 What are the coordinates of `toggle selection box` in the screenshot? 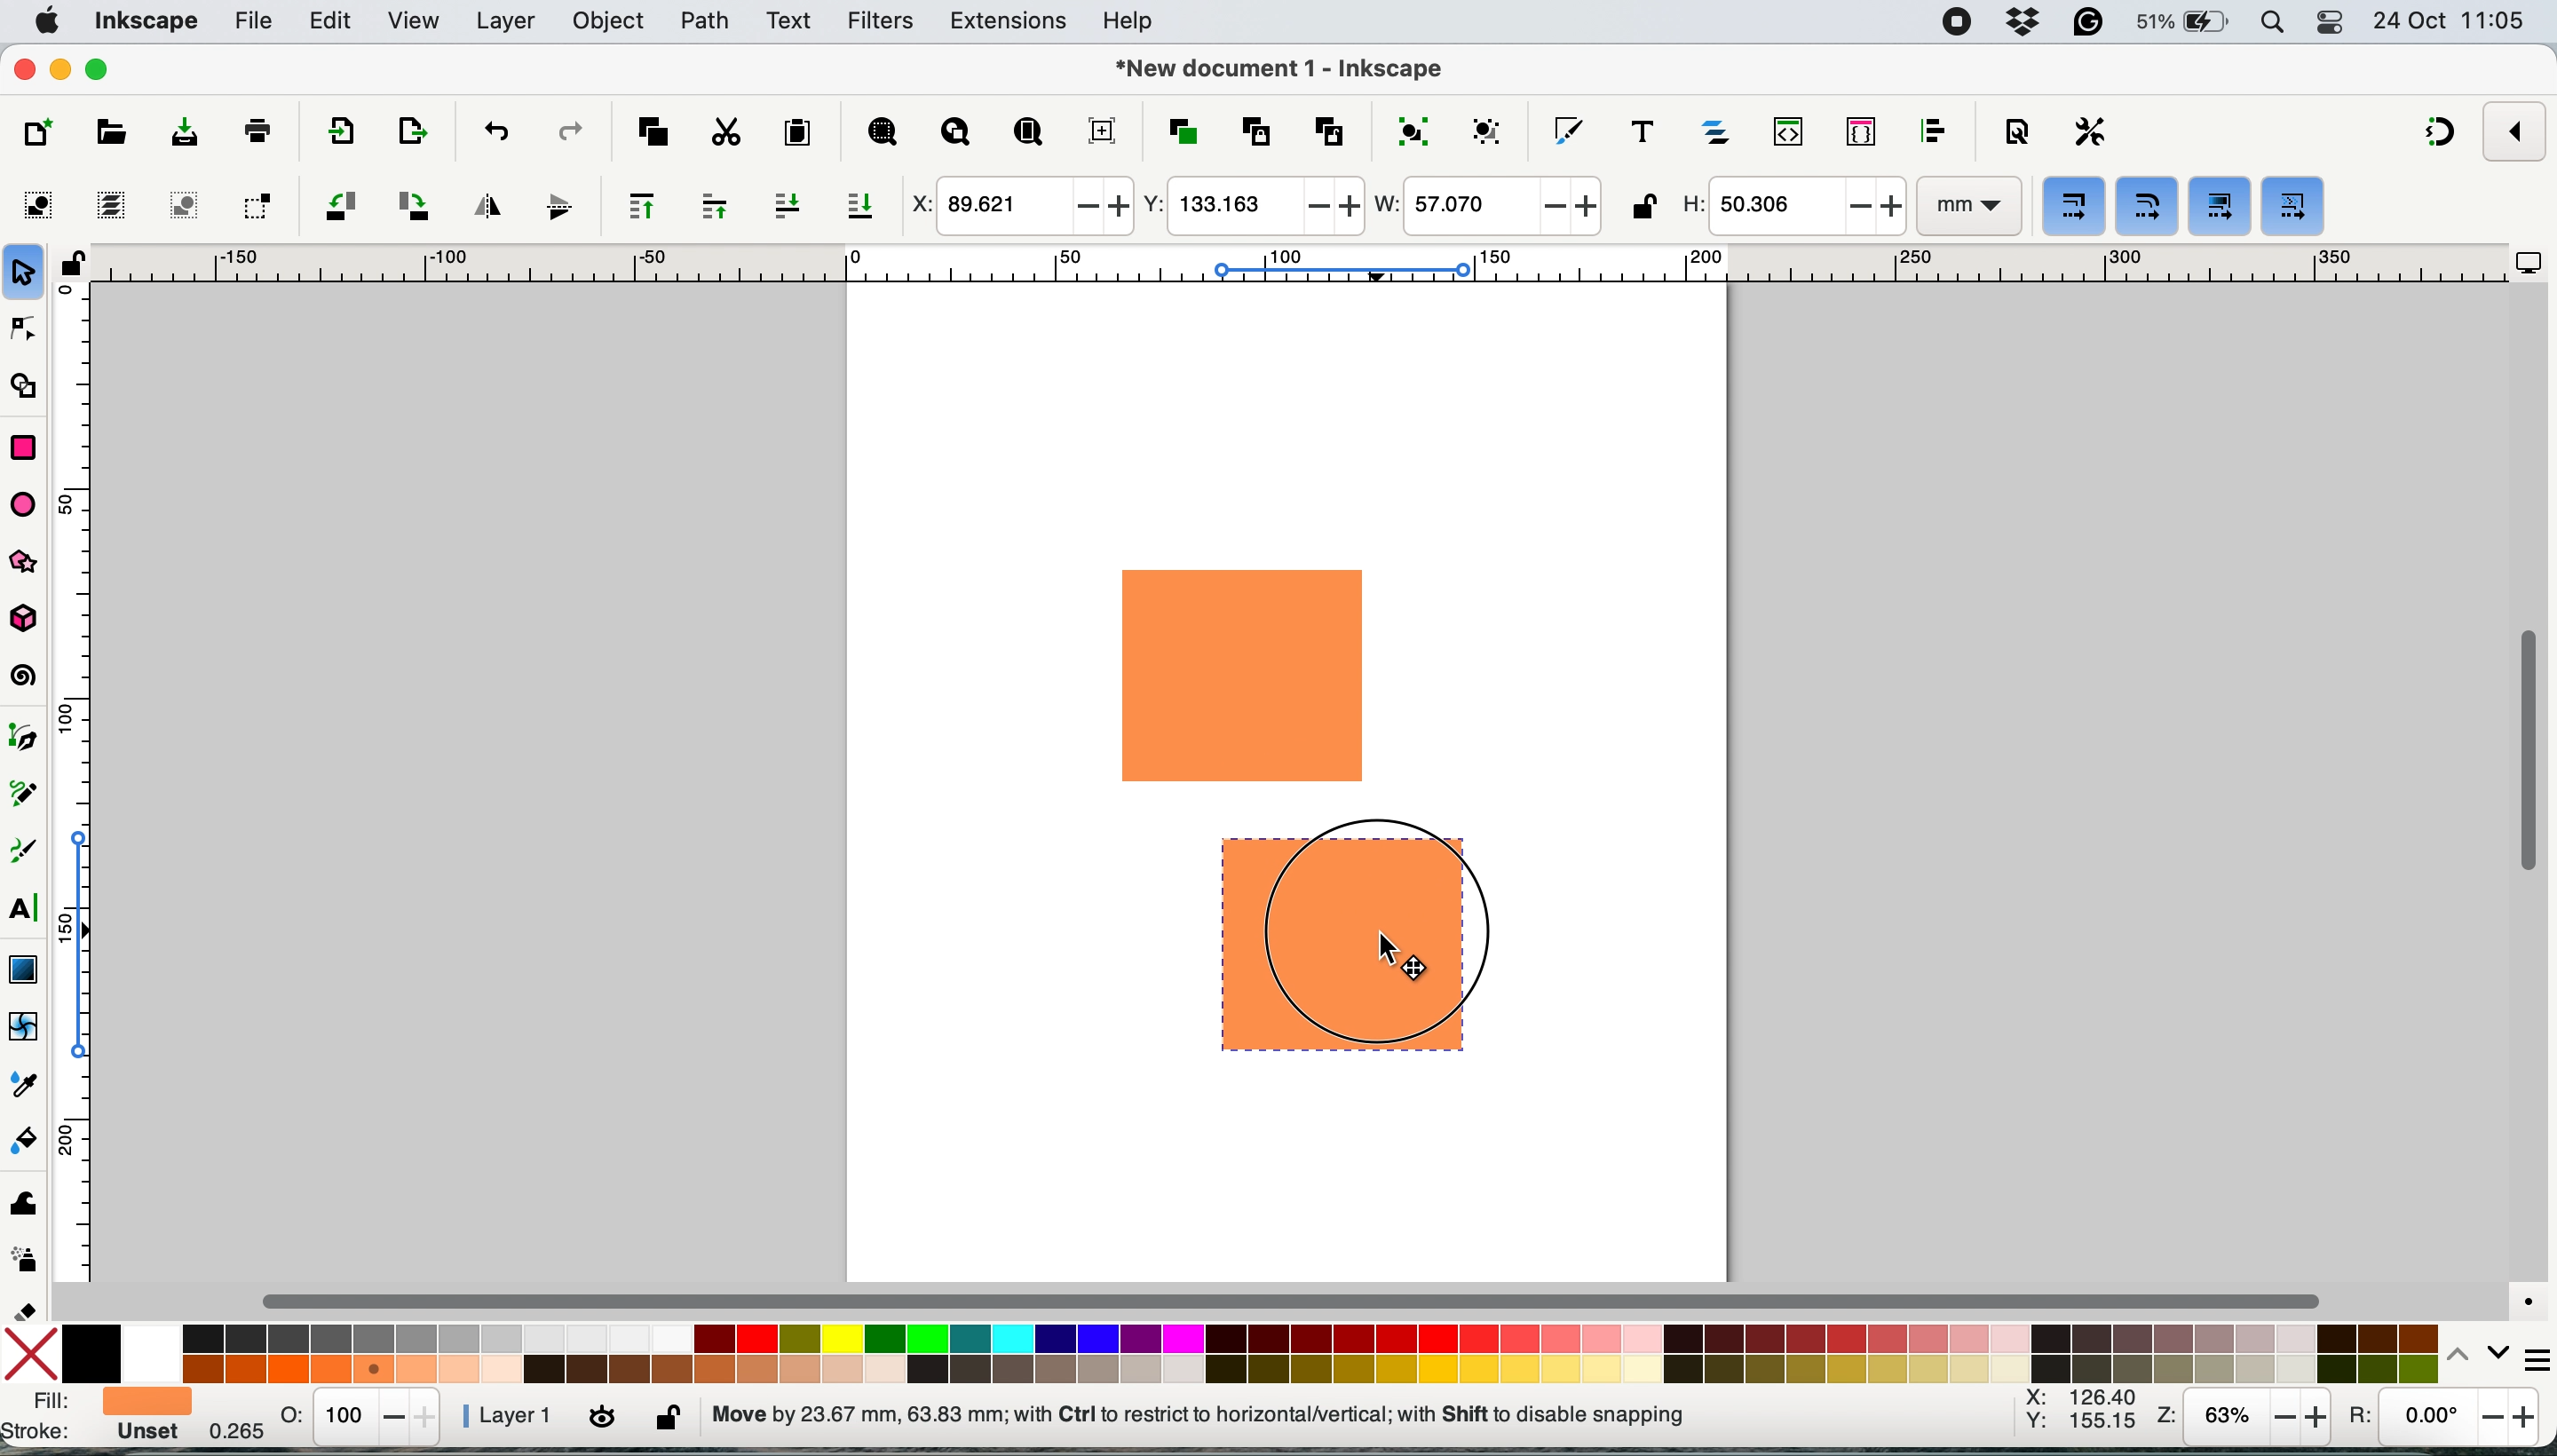 It's located at (256, 204).